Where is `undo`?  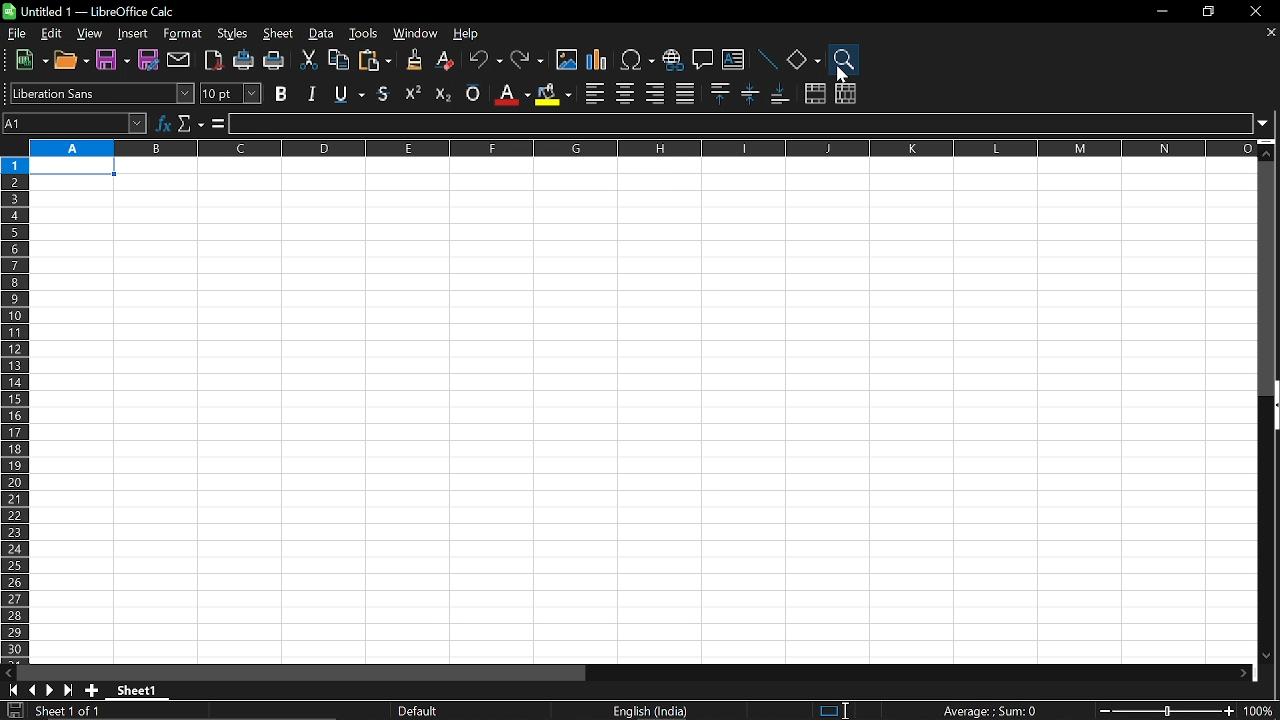
undo is located at coordinates (486, 62).